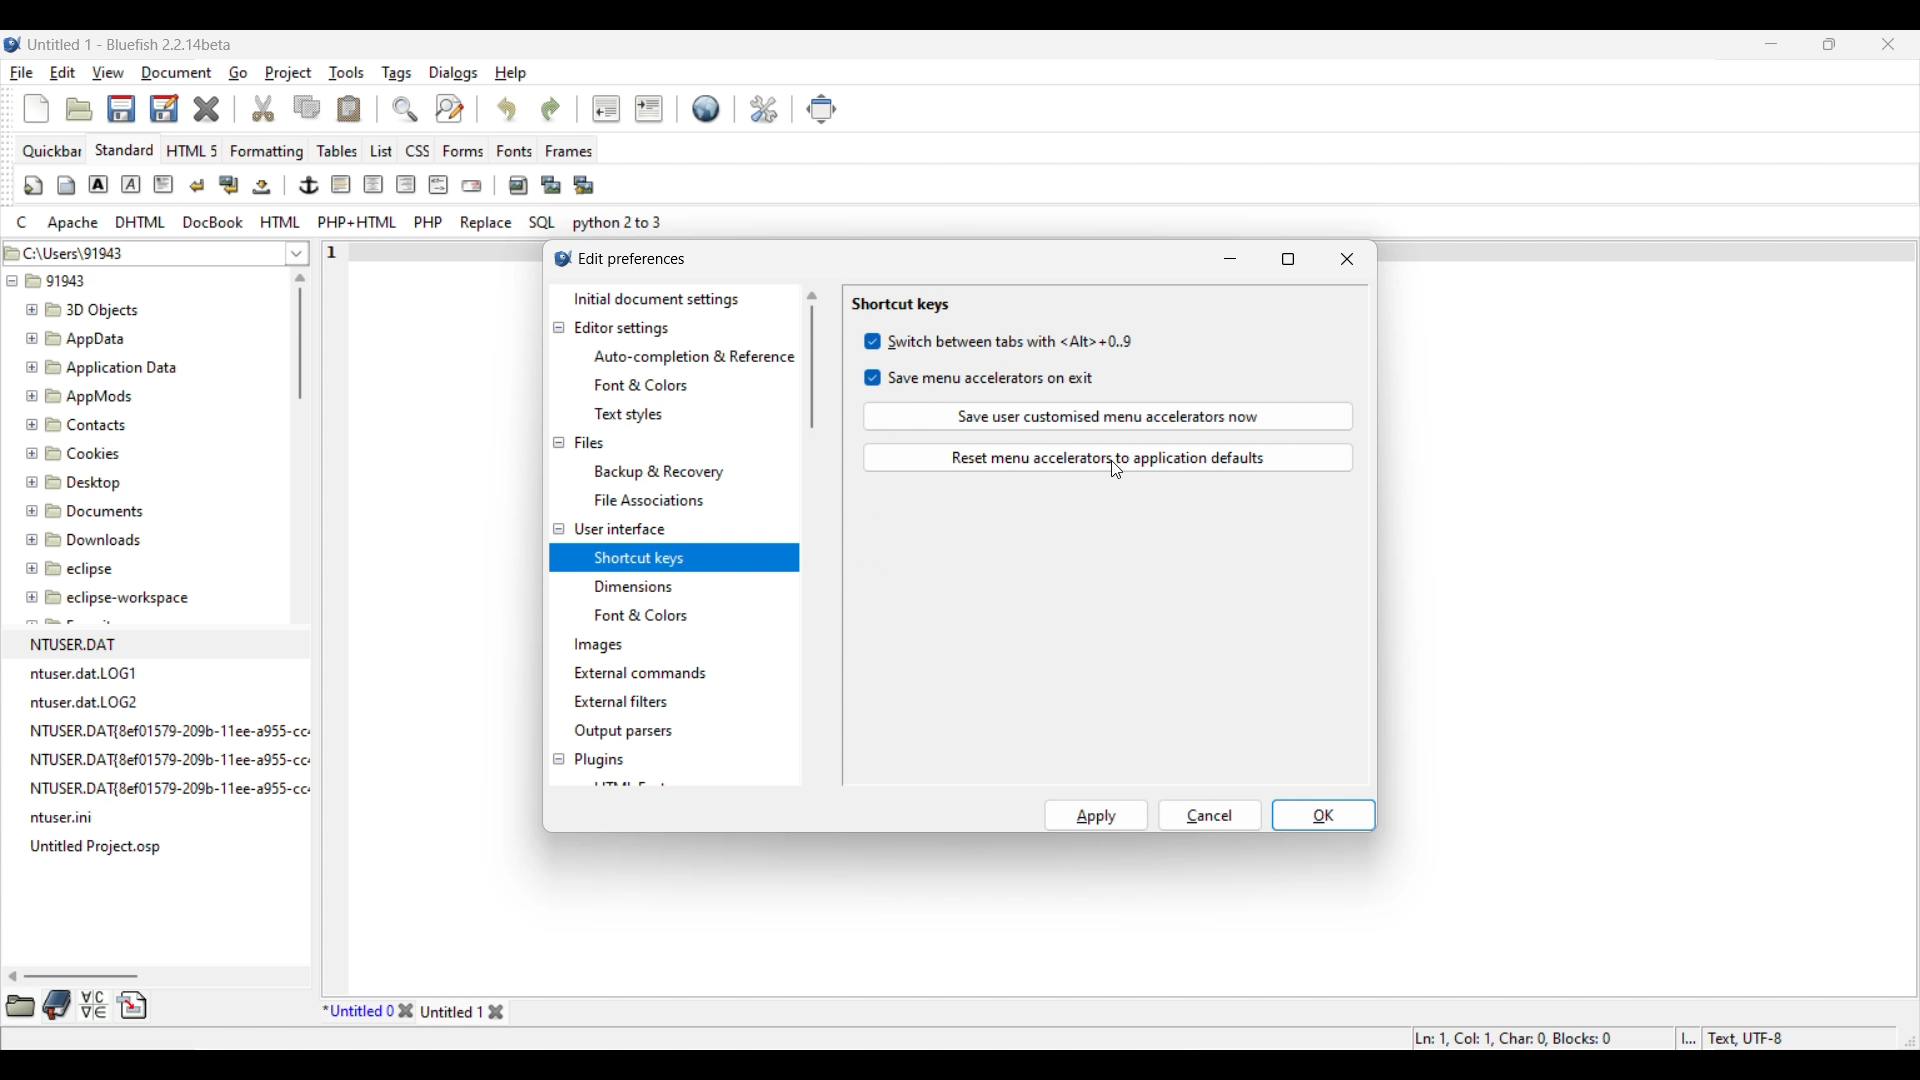 This screenshot has height=1080, width=1920. I want to click on AppData, so click(80, 337).